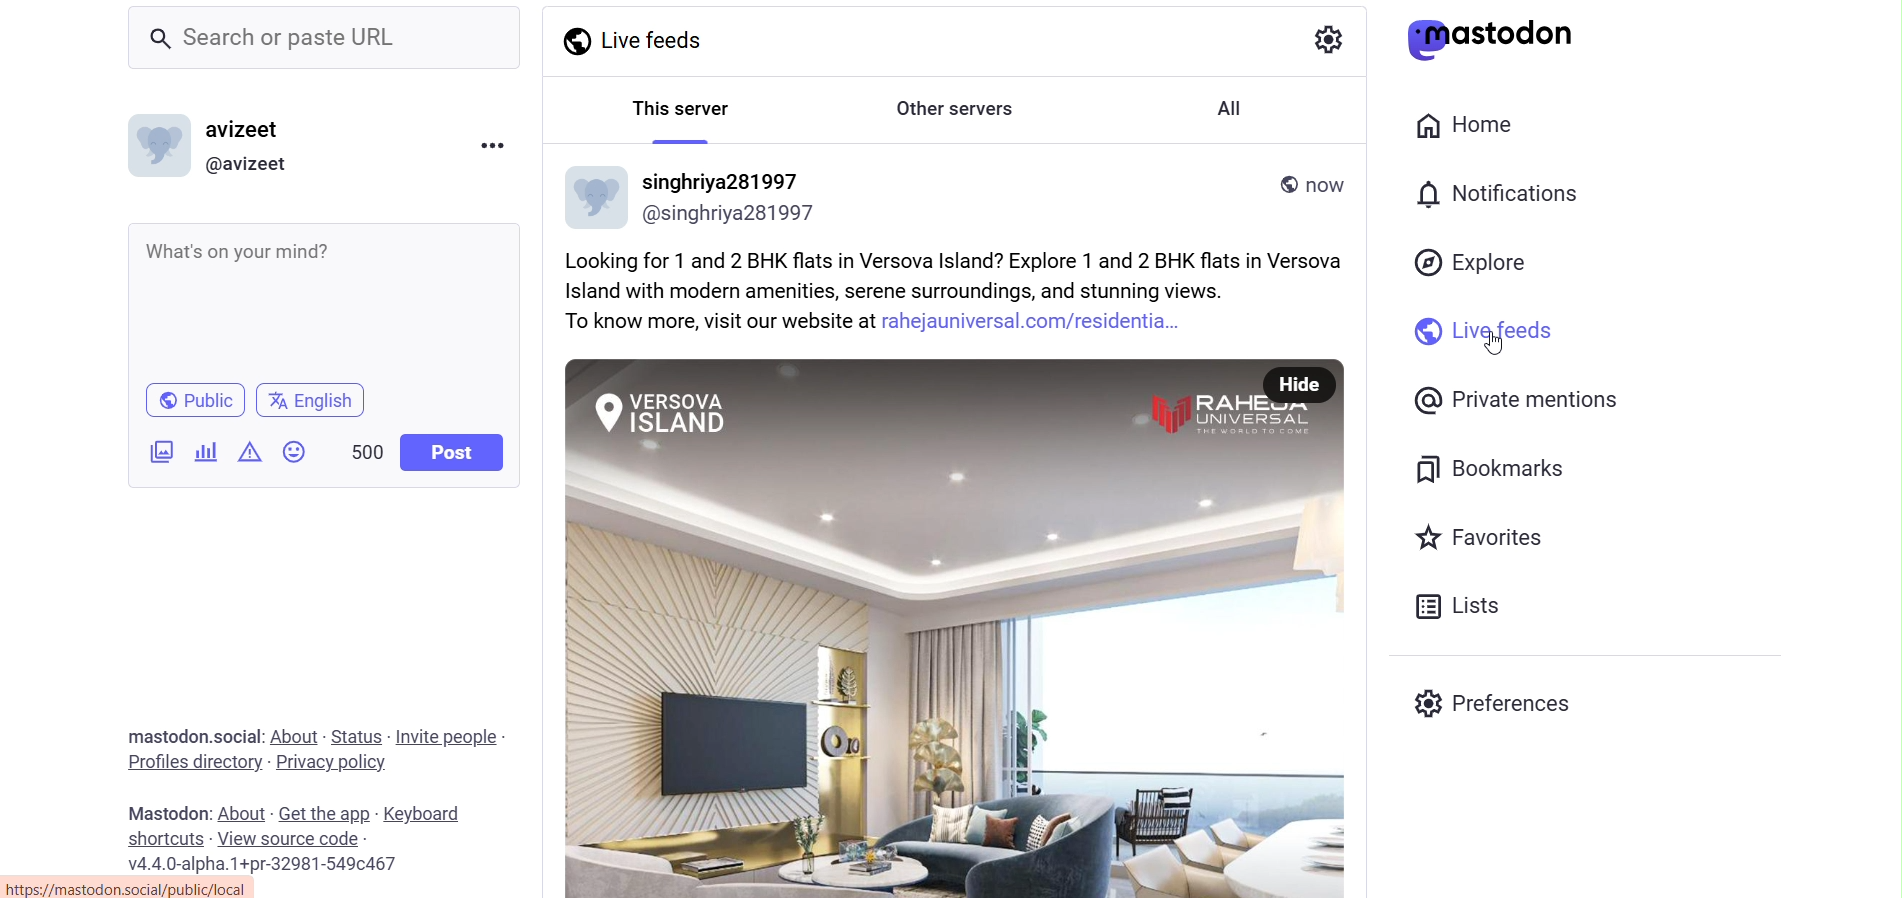 The image size is (1902, 898). I want to click on public, so click(198, 400).